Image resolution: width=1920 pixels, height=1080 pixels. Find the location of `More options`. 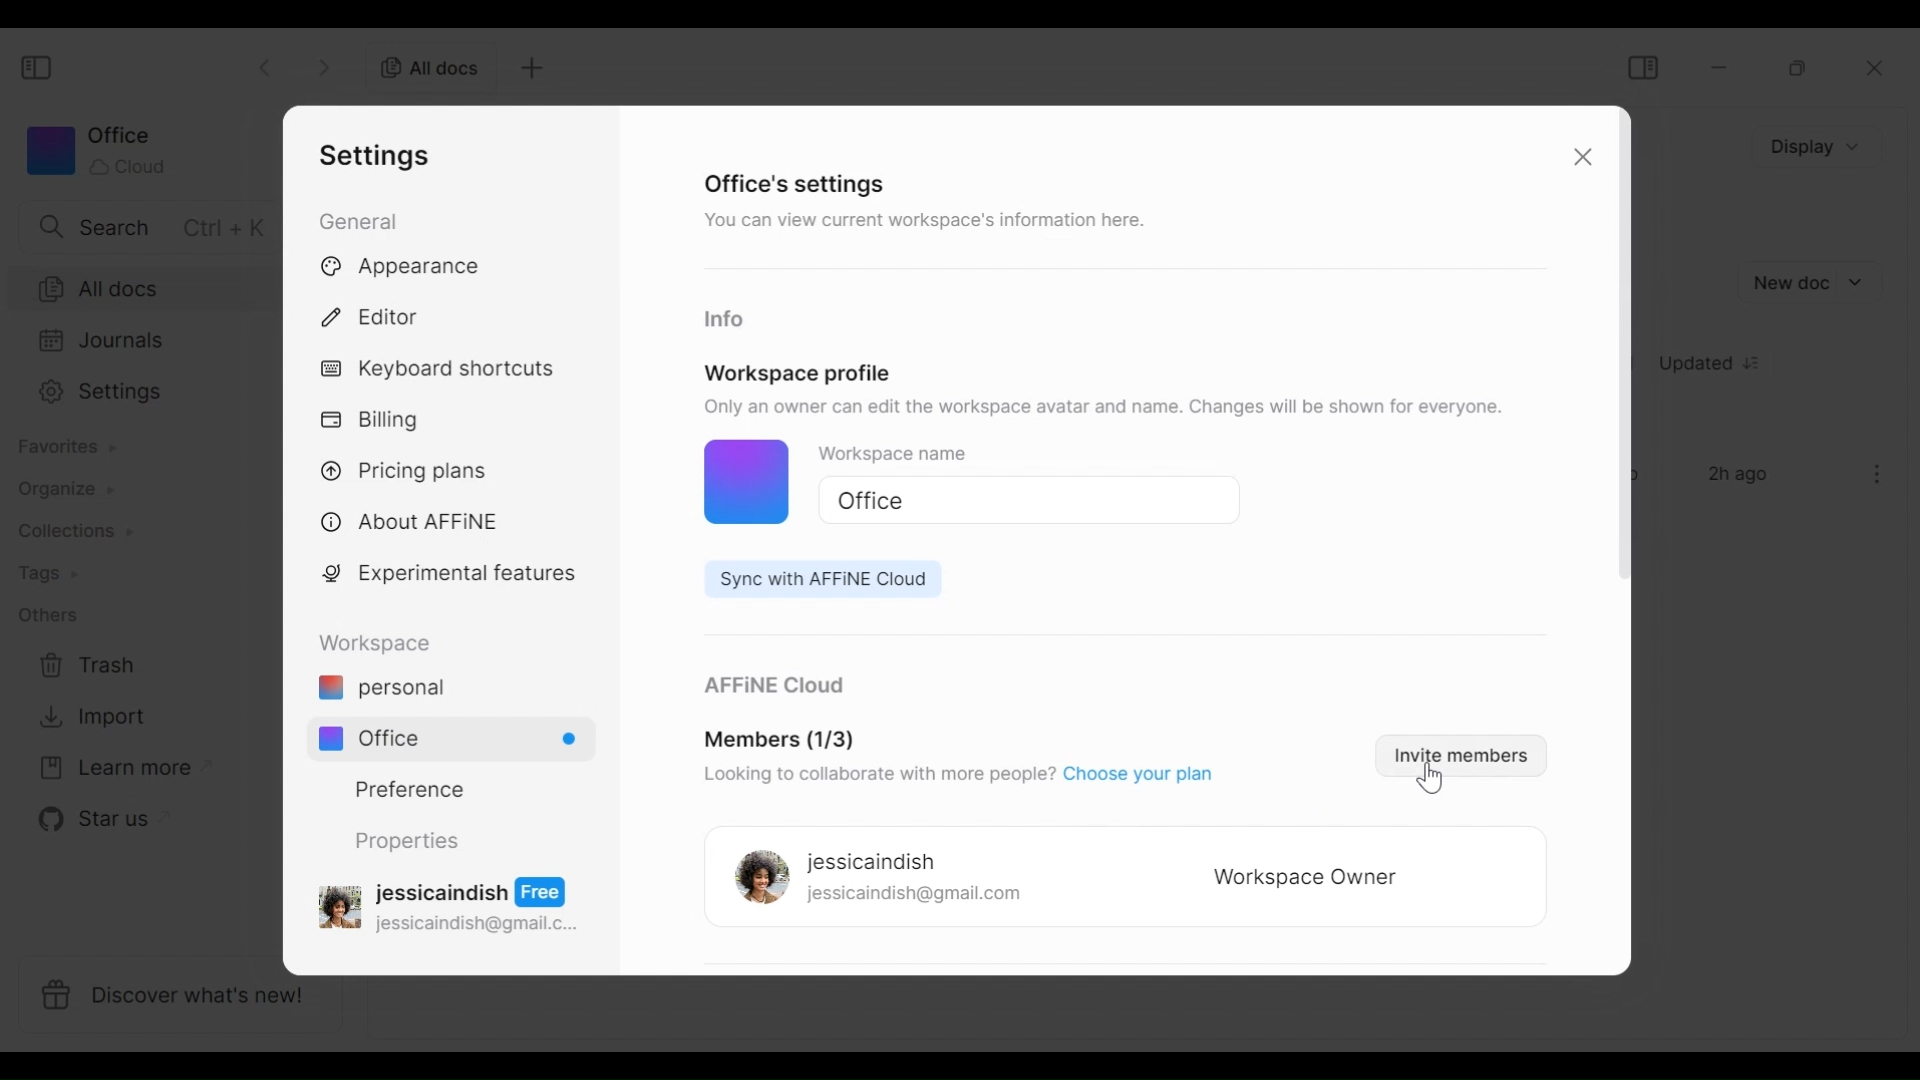

More options is located at coordinates (1878, 474).